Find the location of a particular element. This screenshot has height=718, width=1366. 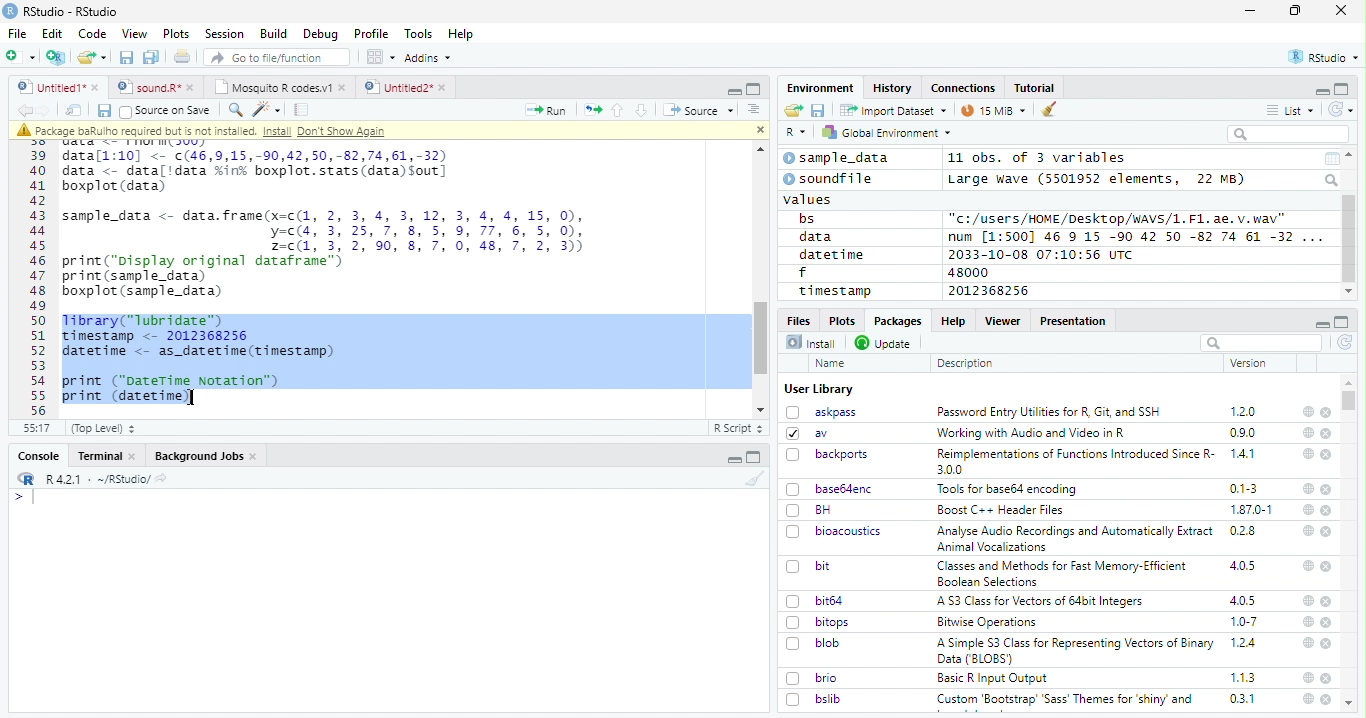

1.1.3 is located at coordinates (1243, 677).